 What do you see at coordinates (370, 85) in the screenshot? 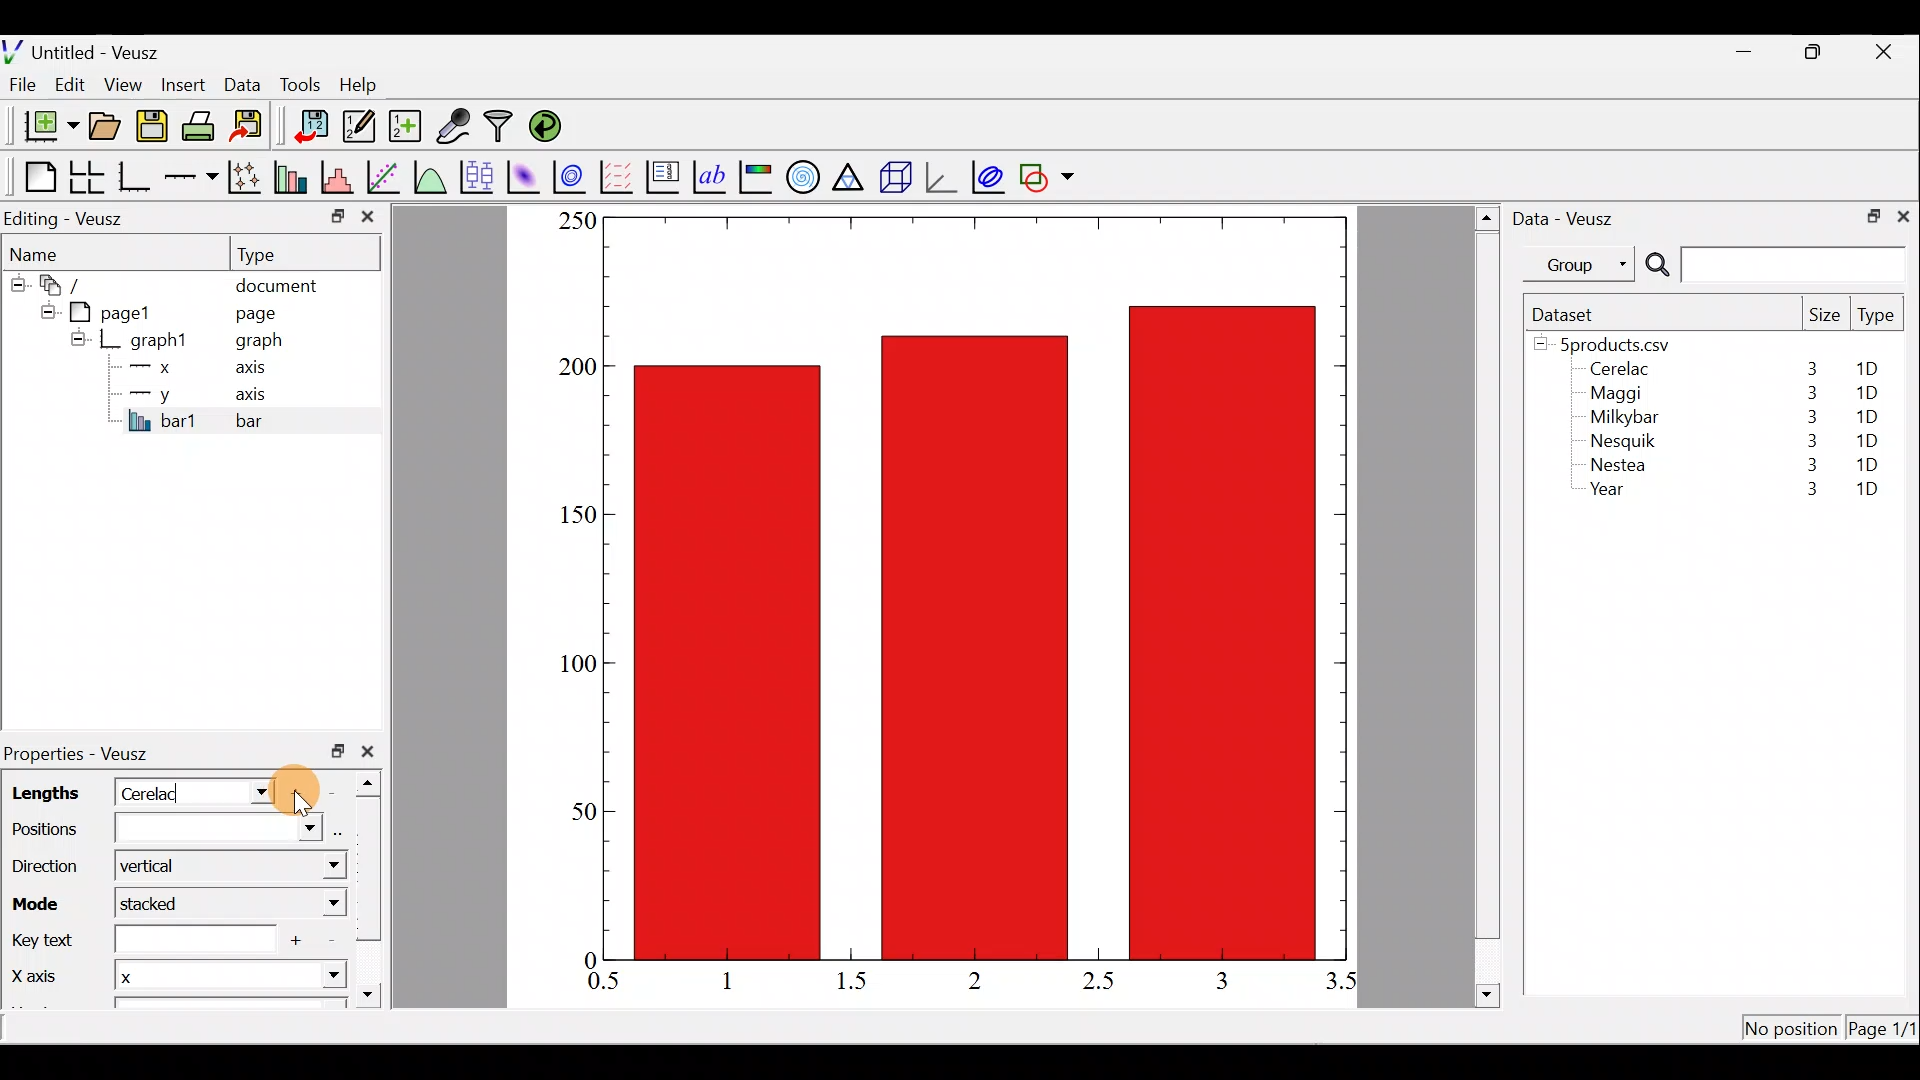
I see `Help` at bounding box center [370, 85].